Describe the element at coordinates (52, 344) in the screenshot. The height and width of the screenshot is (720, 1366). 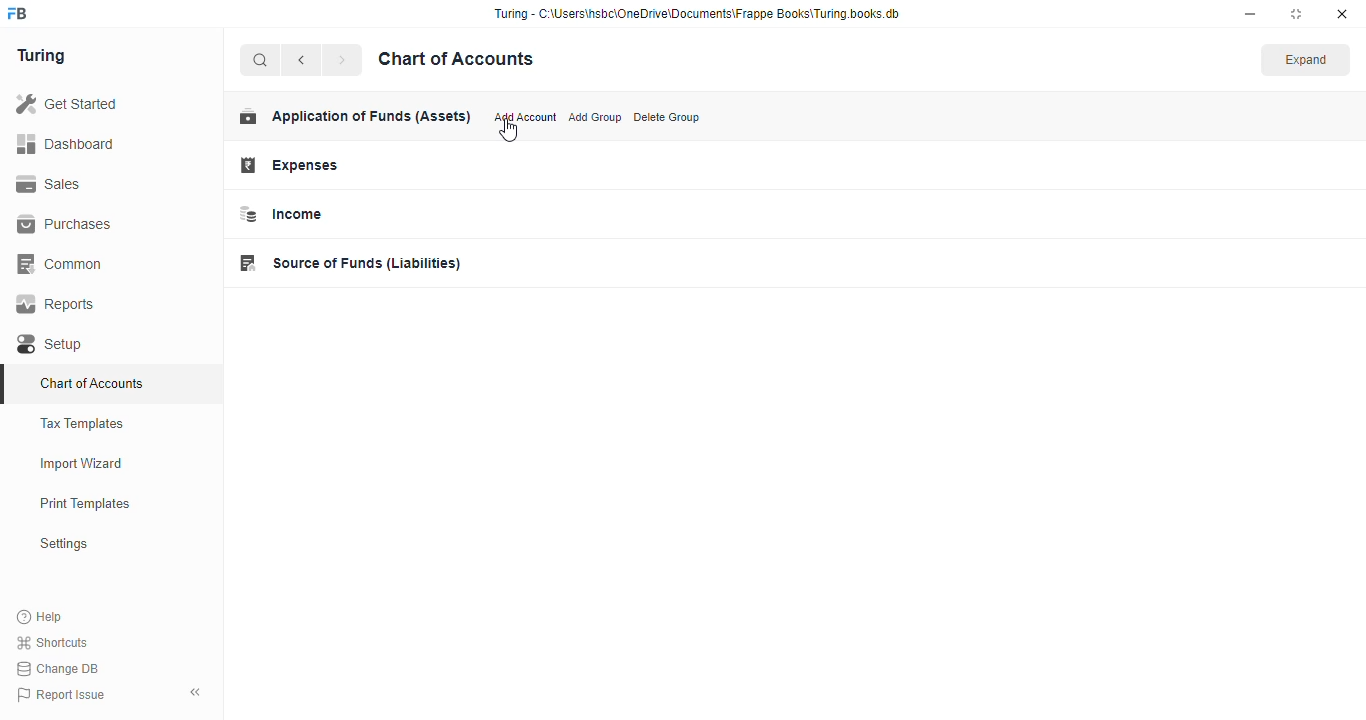
I see `setup` at that location.